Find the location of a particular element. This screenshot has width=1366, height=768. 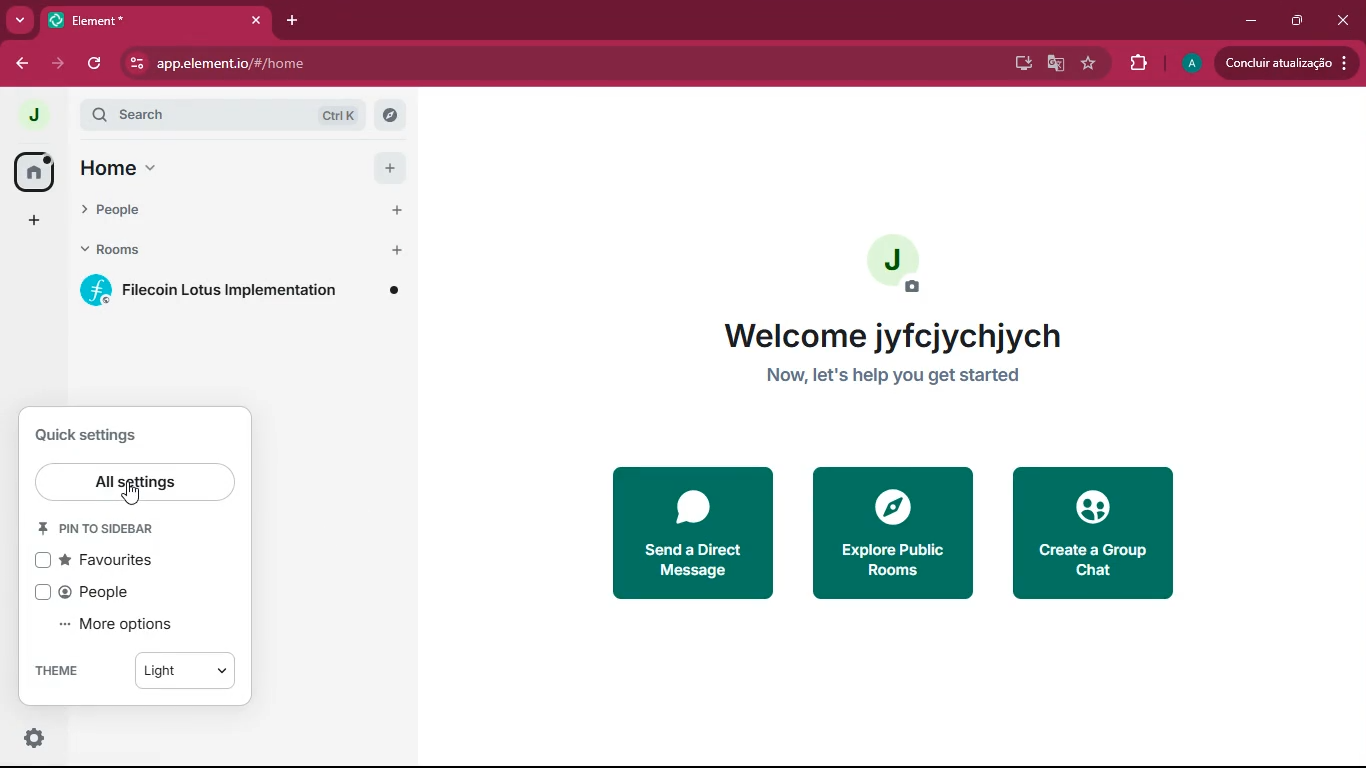

google translate is located at coordinates (1055, 67).